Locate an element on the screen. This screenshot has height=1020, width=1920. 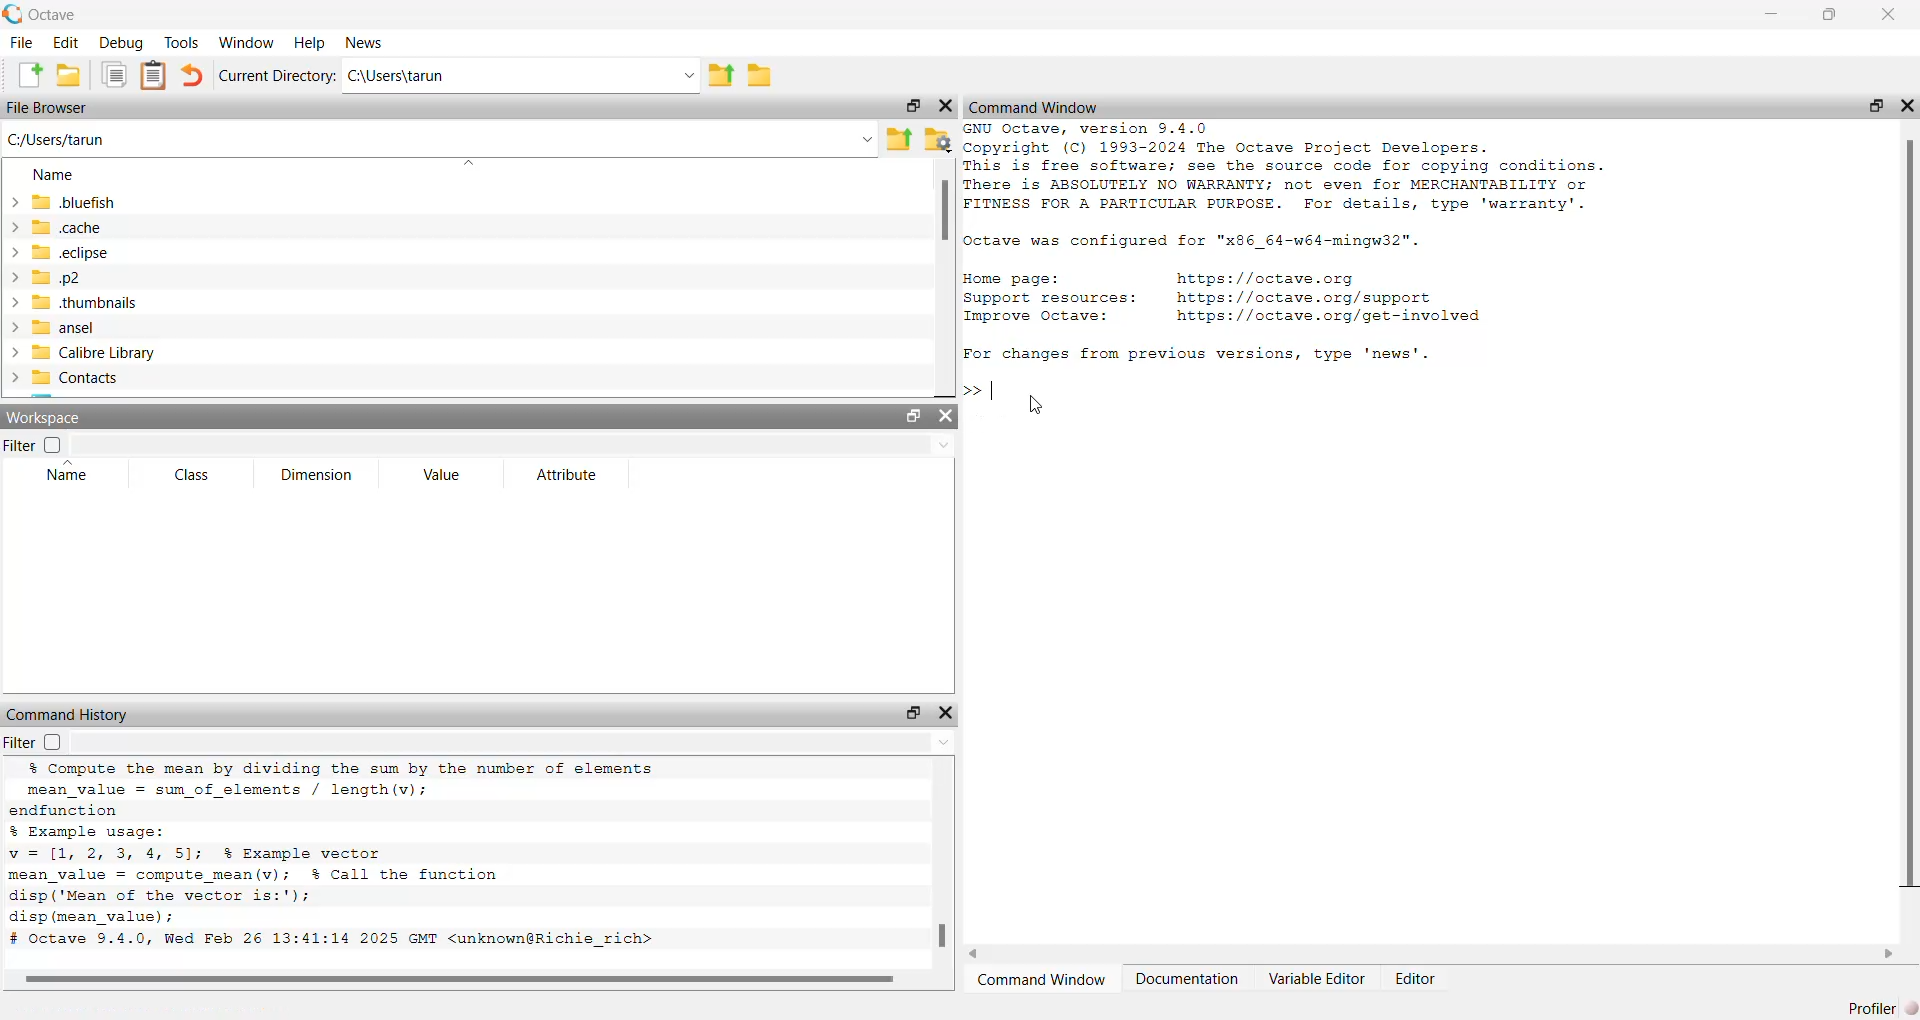
close is located at coordinates (1907, 106).